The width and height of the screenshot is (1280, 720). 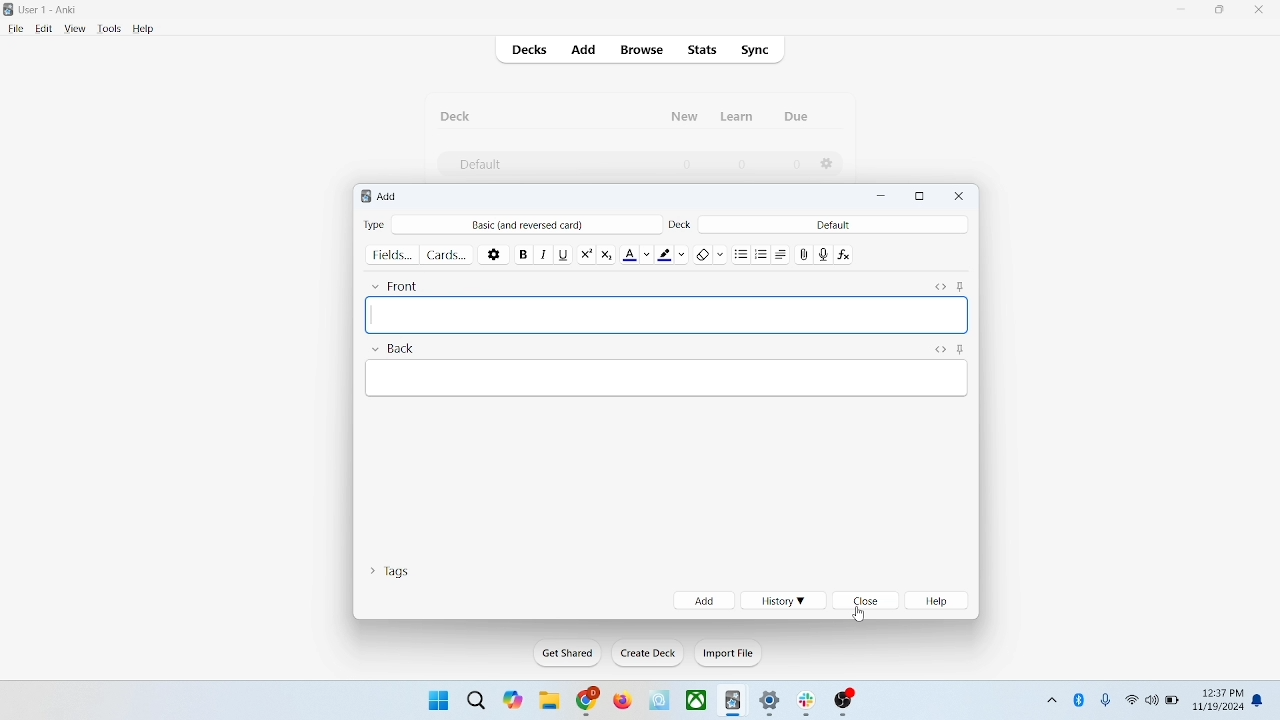 I want to click on bluetooth, so click(x=1080, y=699).